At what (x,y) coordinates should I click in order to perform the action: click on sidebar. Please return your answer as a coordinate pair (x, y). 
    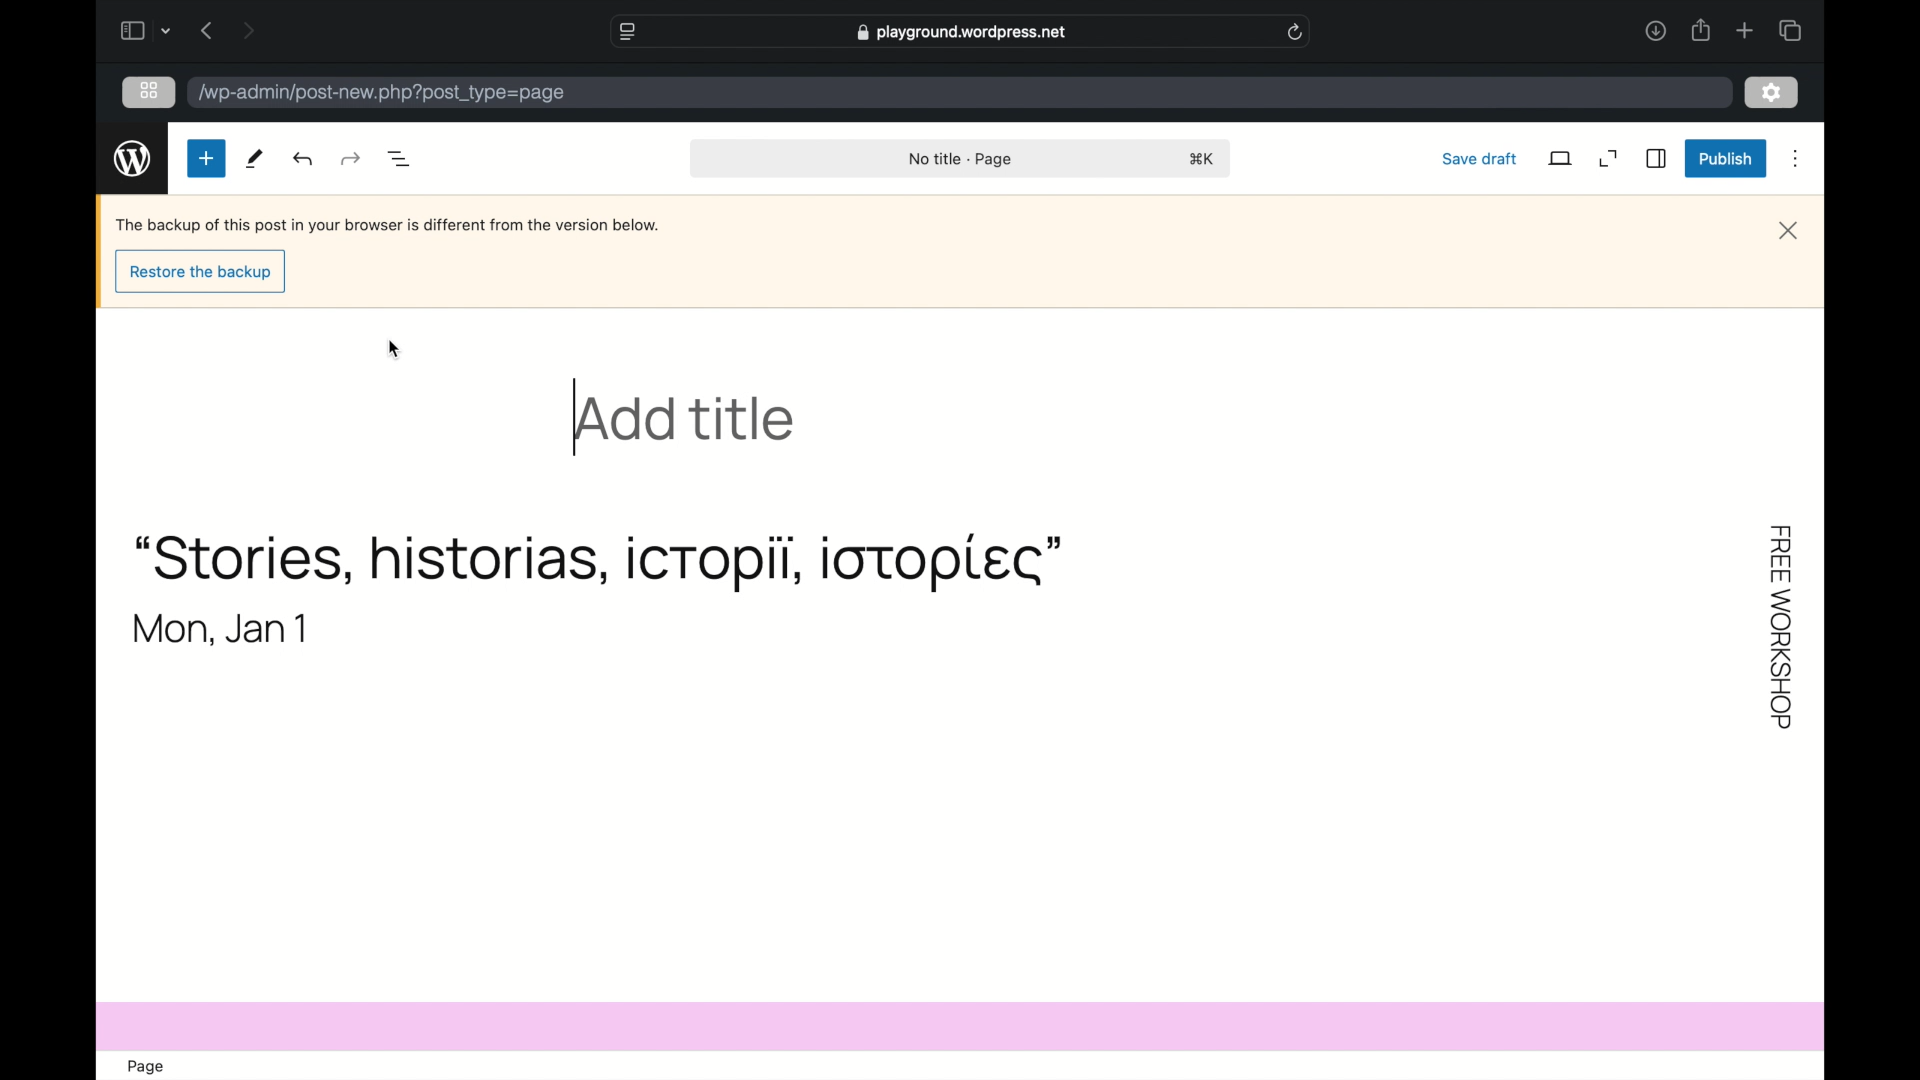
    Looking at the image, I should click on (1657, 159).